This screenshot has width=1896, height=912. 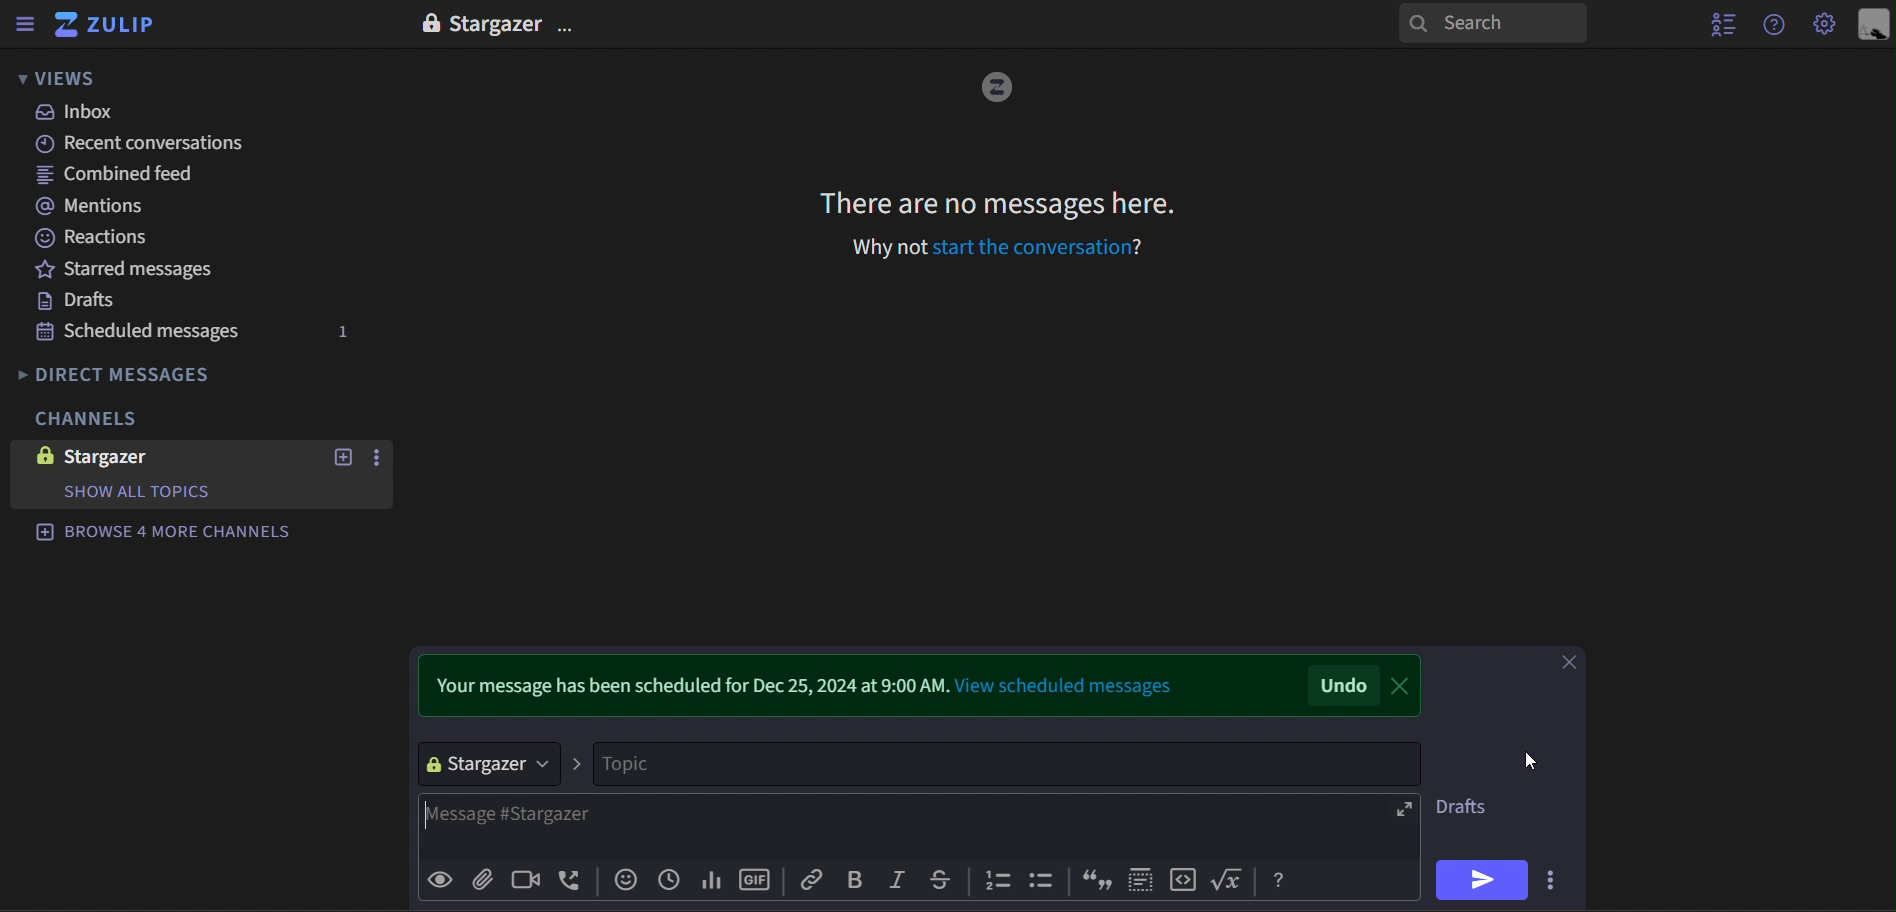 What do you see at coordinates (1465, 805) in the screenshot?
I see `drafts` at bounding box center [1465, 805].